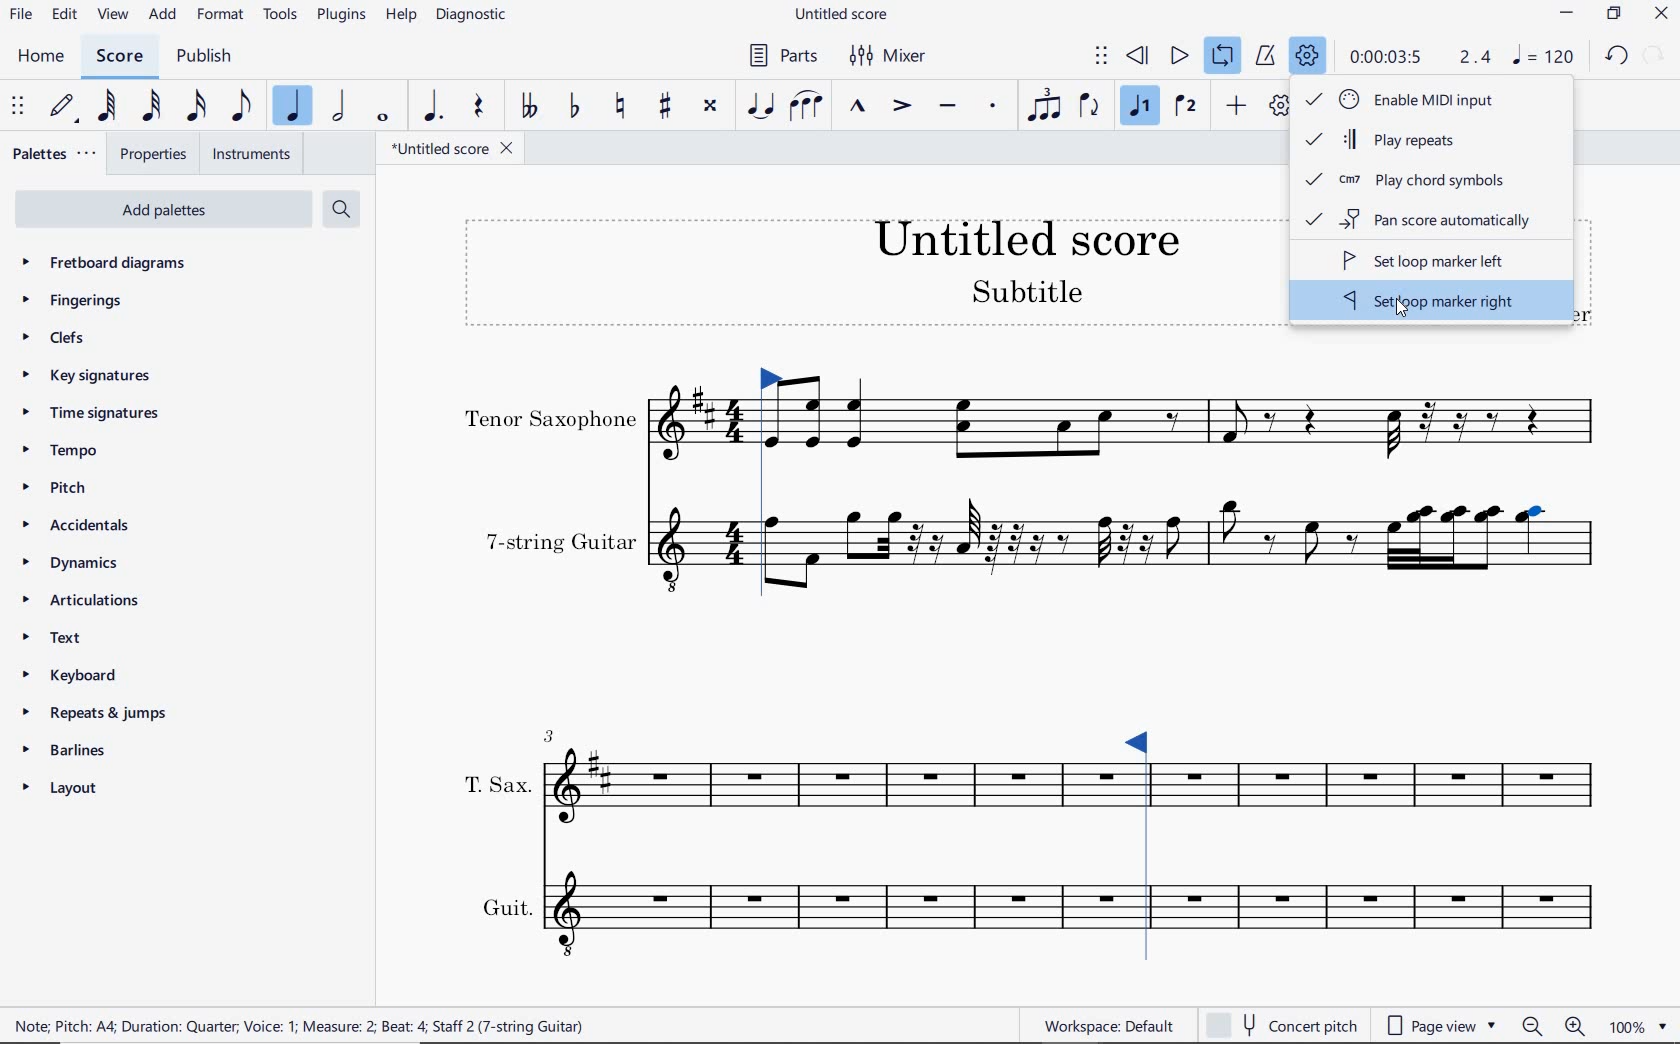 This screenshot has width=1680, height=1044. Describe the element at coordinates (1555, 1027) in the screenshot. I see `ZOOM OUT OR ZOOM IN` at that location.